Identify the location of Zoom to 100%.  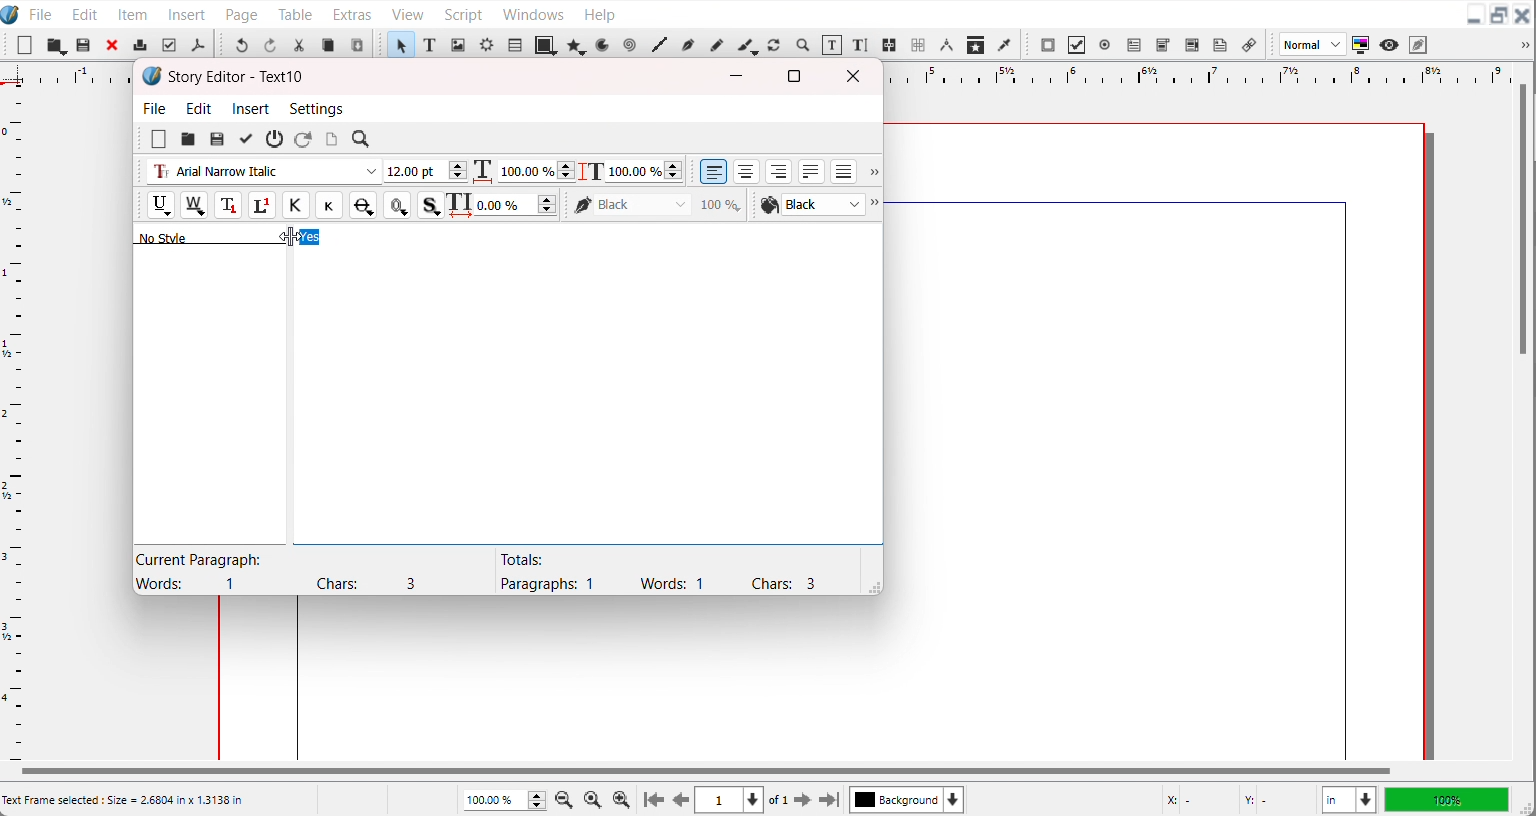
(594, 798).